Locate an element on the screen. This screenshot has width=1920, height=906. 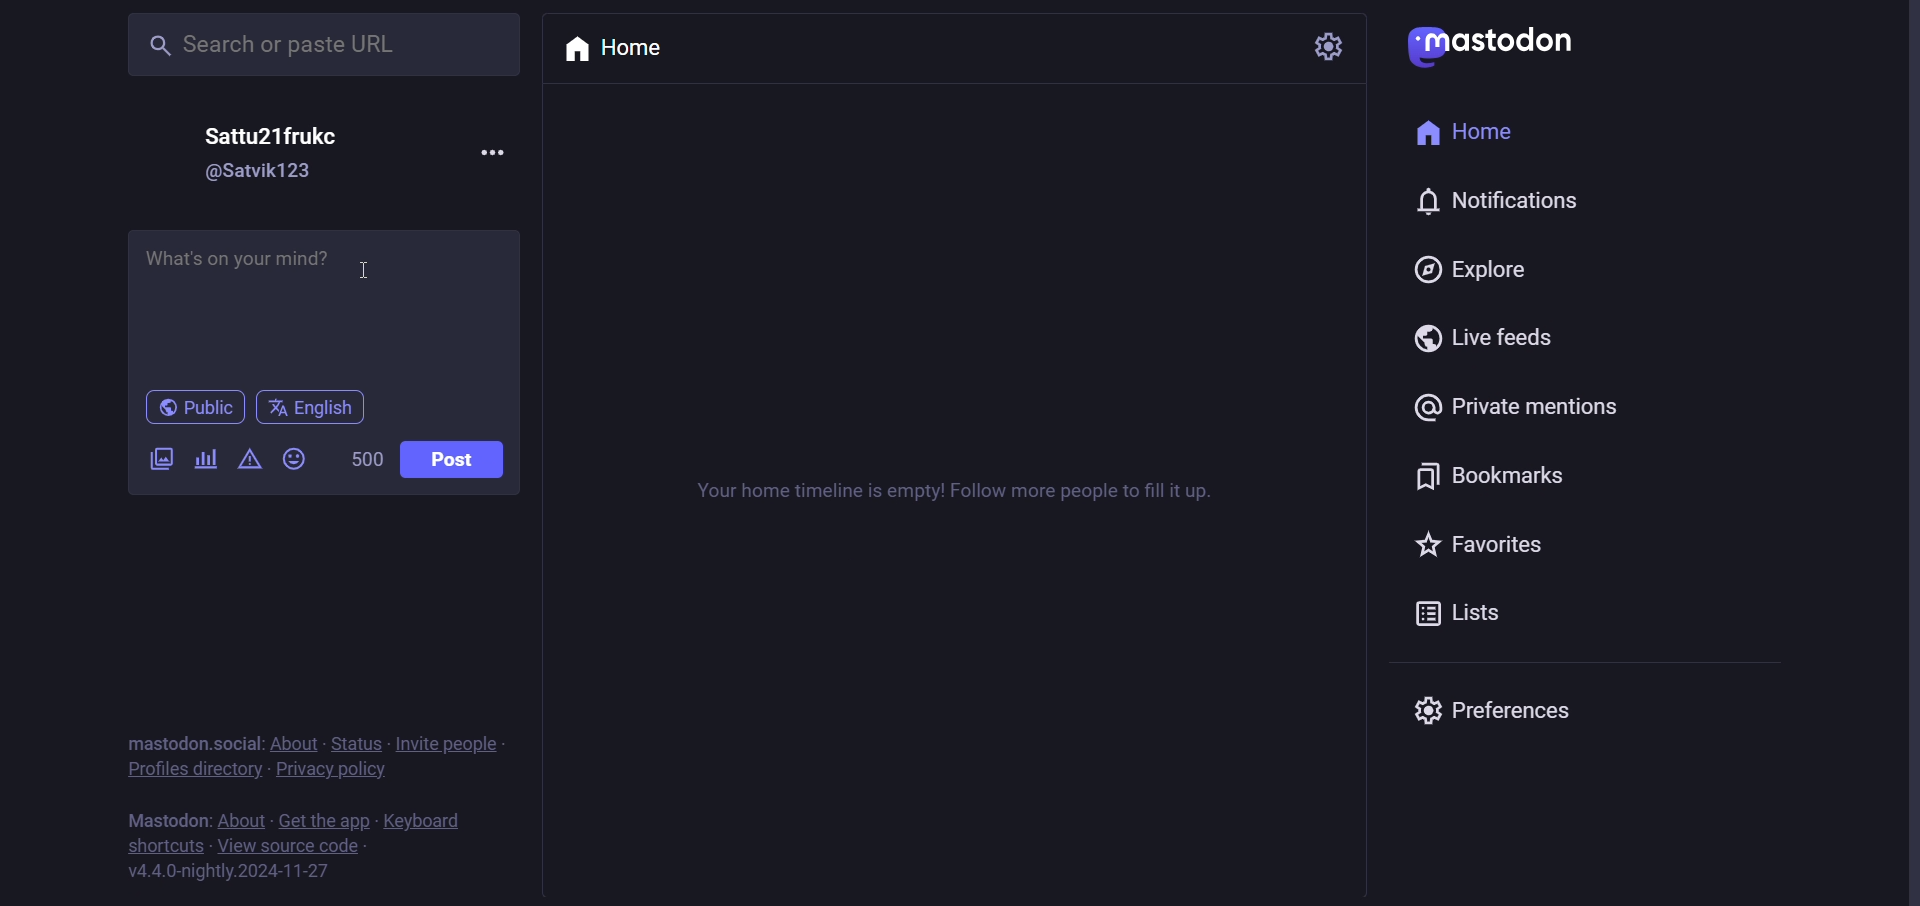
image/video is located at coordinates (158, 459).